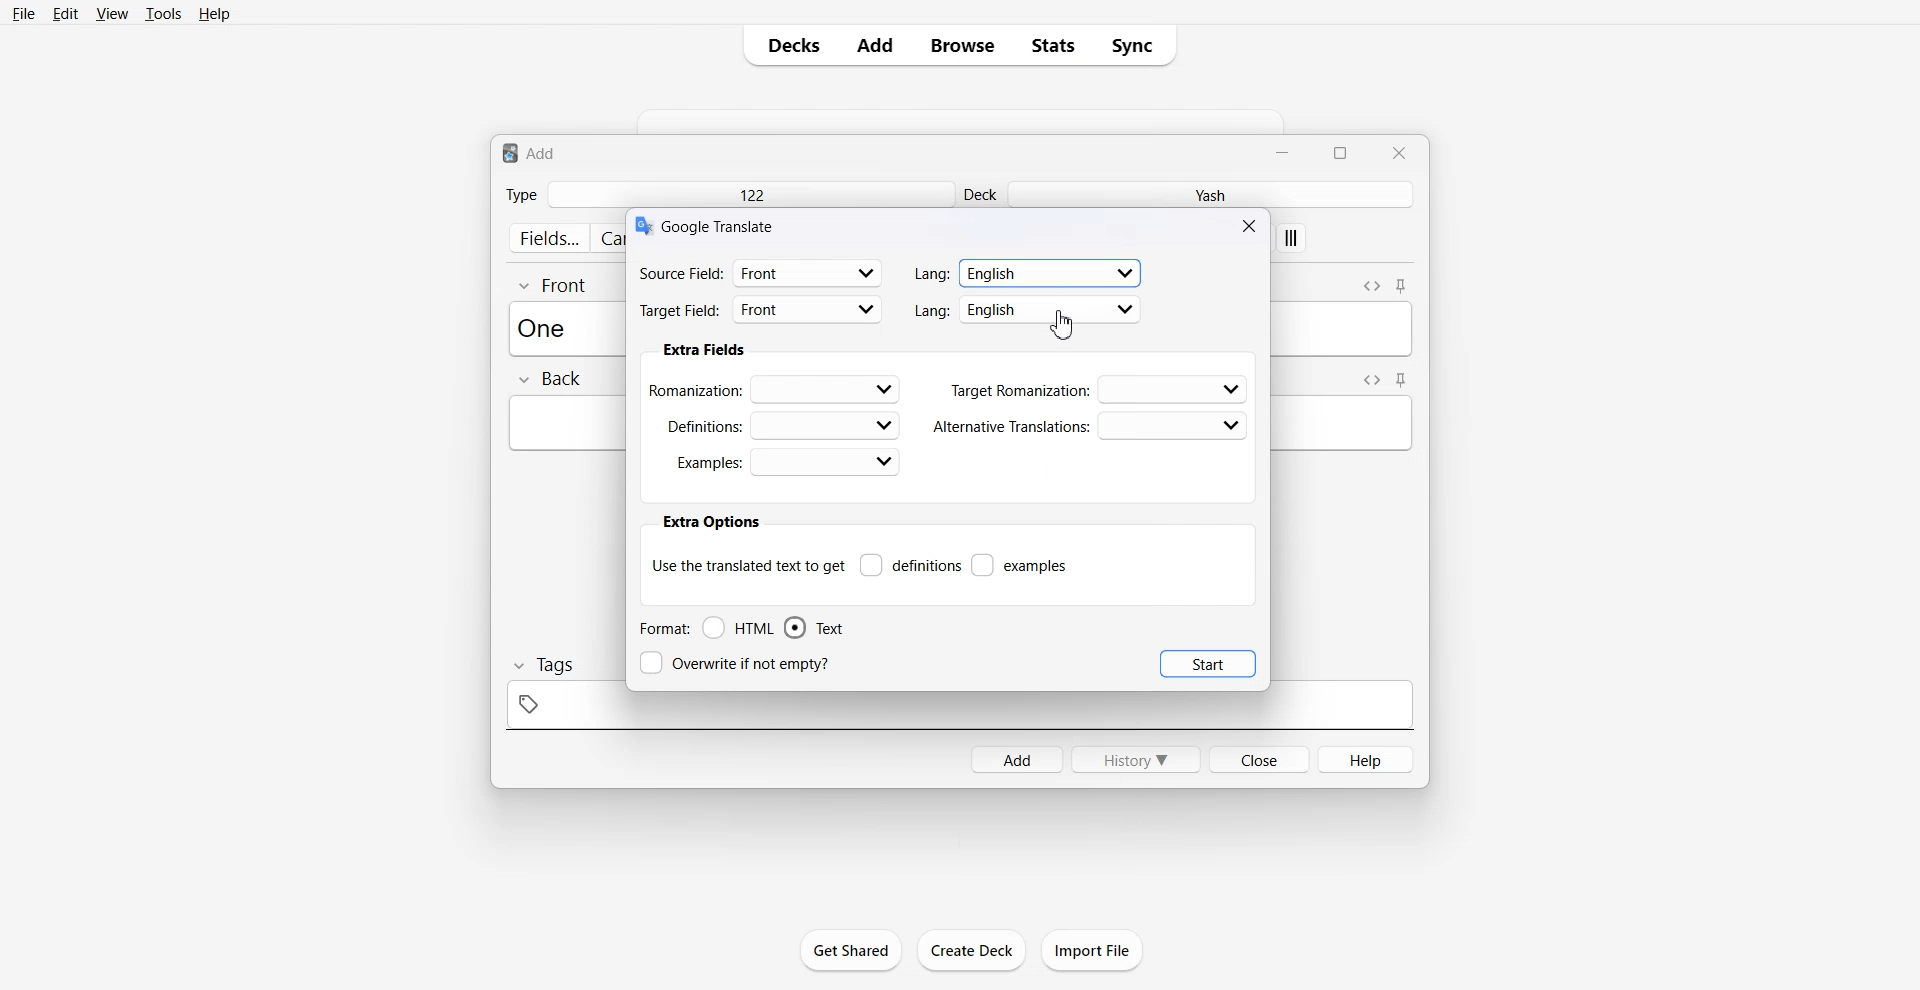  What do you see at coordinates (215, 13) in the screenshot?
I see `Help` at bounding box center [215, 13].